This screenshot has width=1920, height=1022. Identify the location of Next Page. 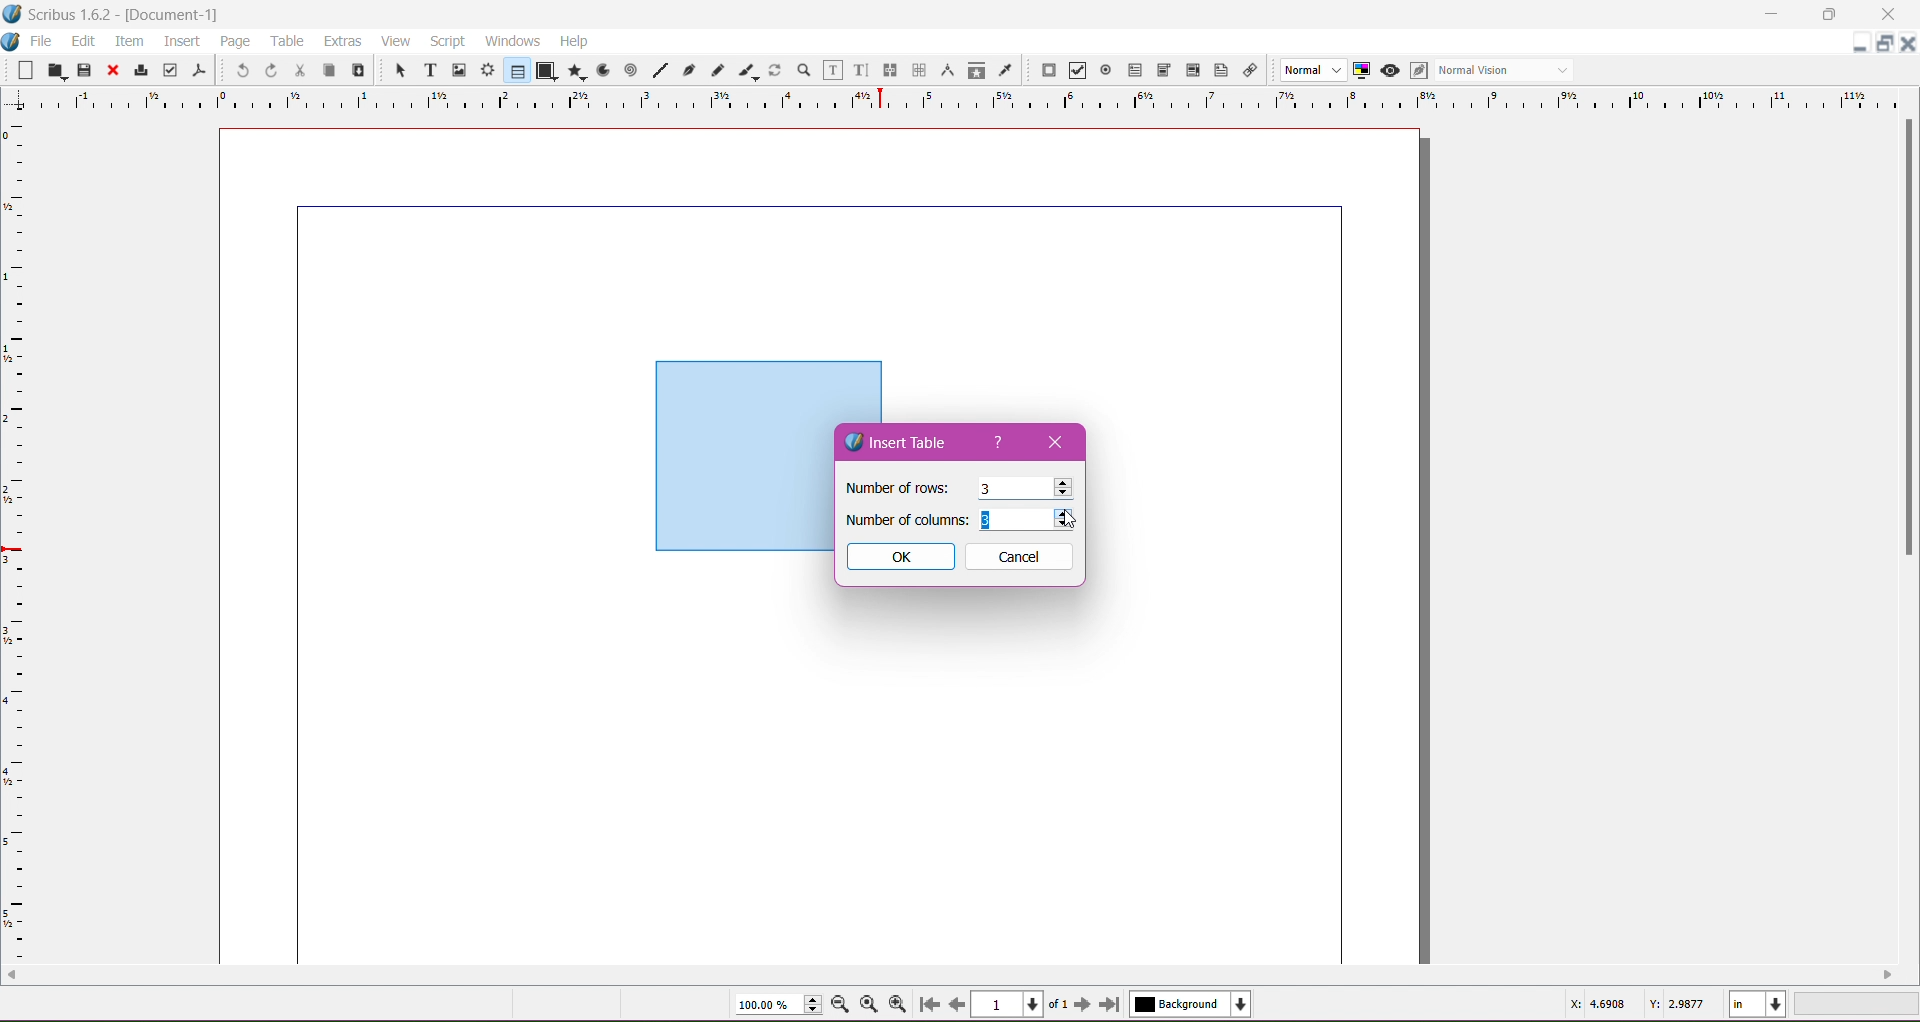
(1085, 1003).